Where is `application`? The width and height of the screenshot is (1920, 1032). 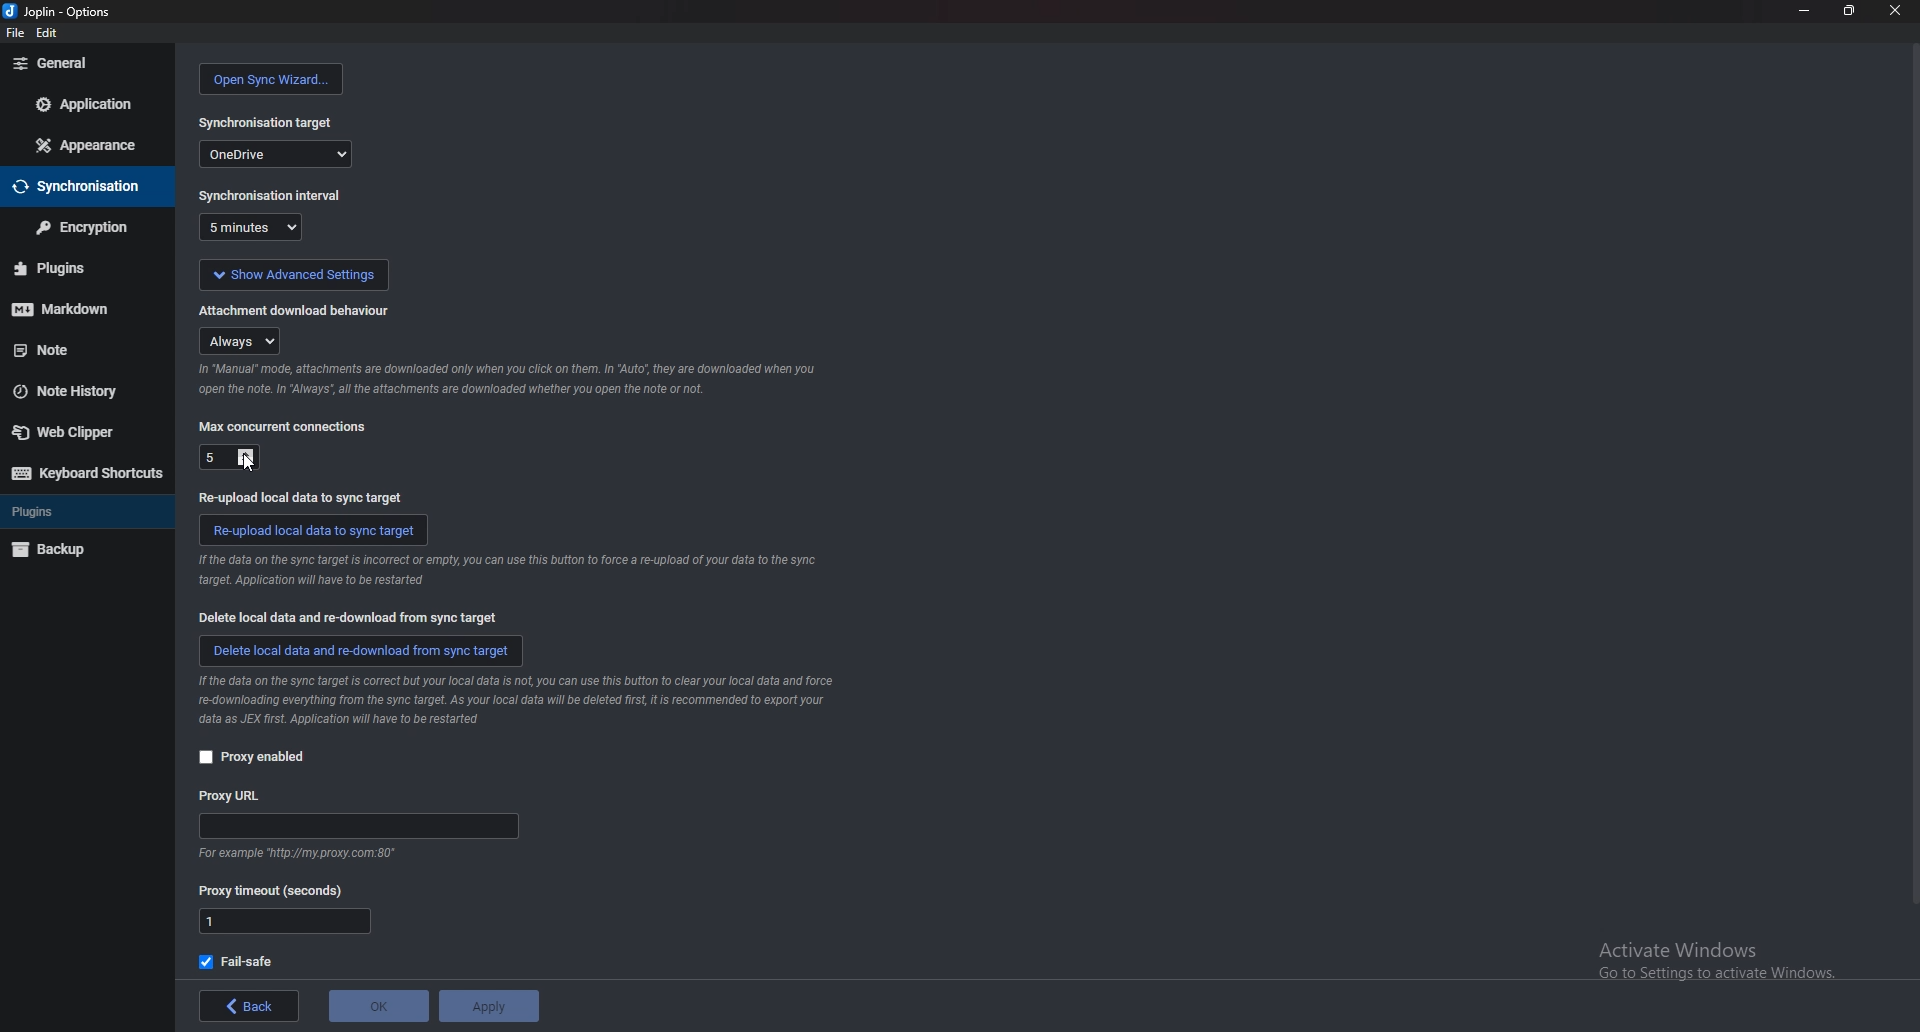
application is located at coordinates (88, 102).